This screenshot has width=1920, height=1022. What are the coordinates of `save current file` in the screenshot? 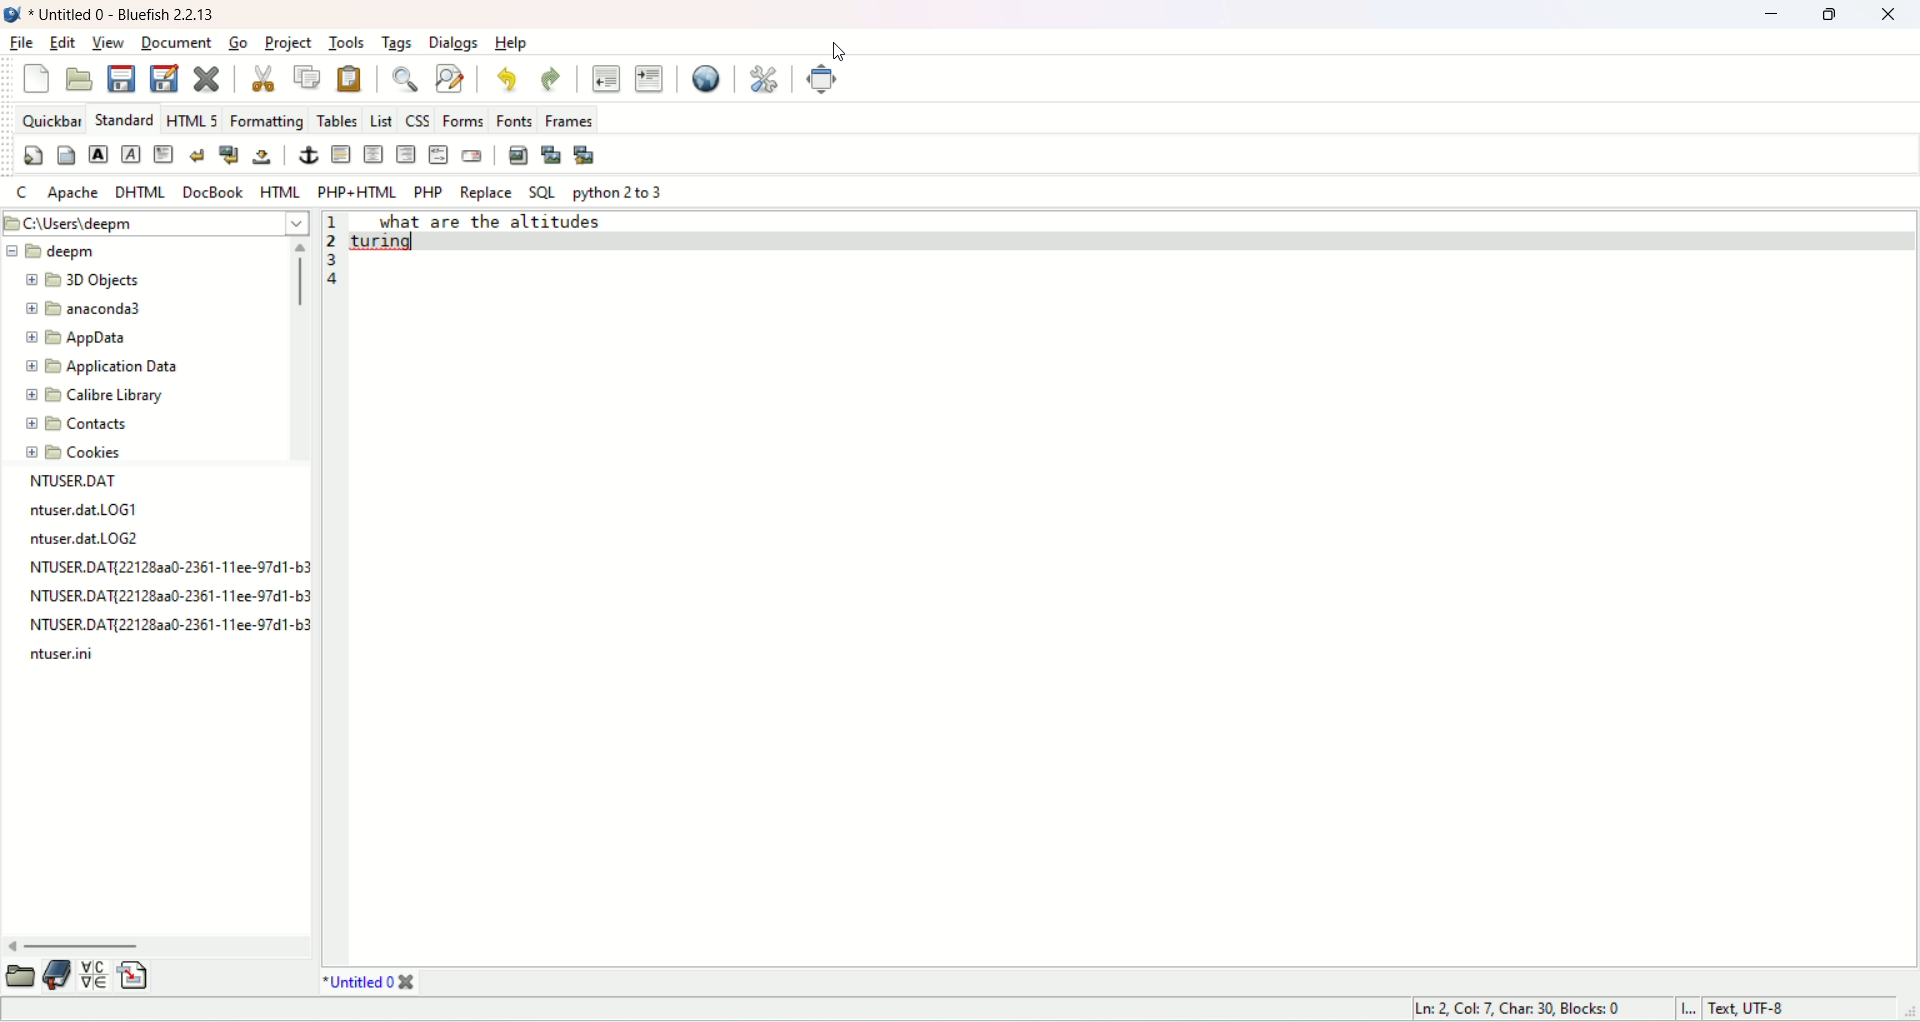 It's located at (119, 78).